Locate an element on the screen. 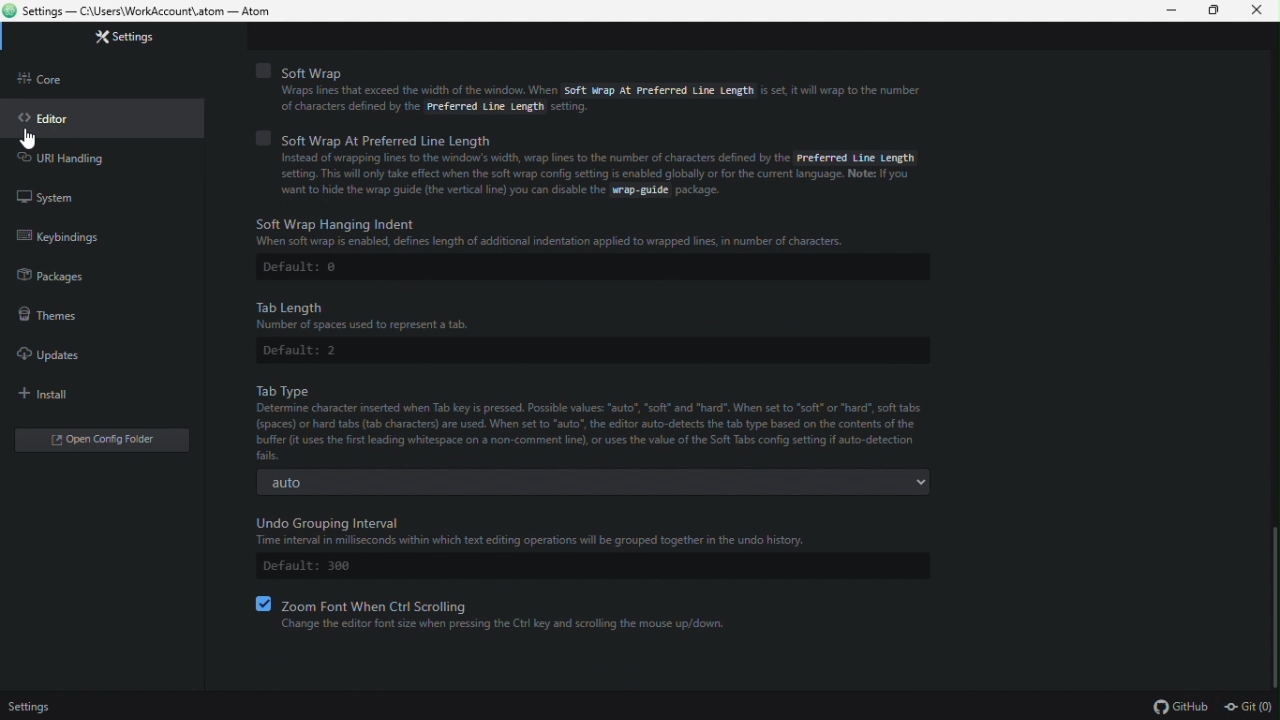 This screenshot has height=720, width=1280. Tab Type.

Determine character inserted when Tab key is pressed. Possible values: “auto”, “soft” and "hard". When set to “soft” or "hard", softtabs:
(spaces) or hard tabs (tab characters) are used. When set to "auto", the editor auto-detets the tab type based on the contents of the

buffer Gt uses the first leading whitespace on a non-comment lin), o uses the value of the Soft Tabs config setting if auto-detection

fails. is located at coordinates (596, 423).